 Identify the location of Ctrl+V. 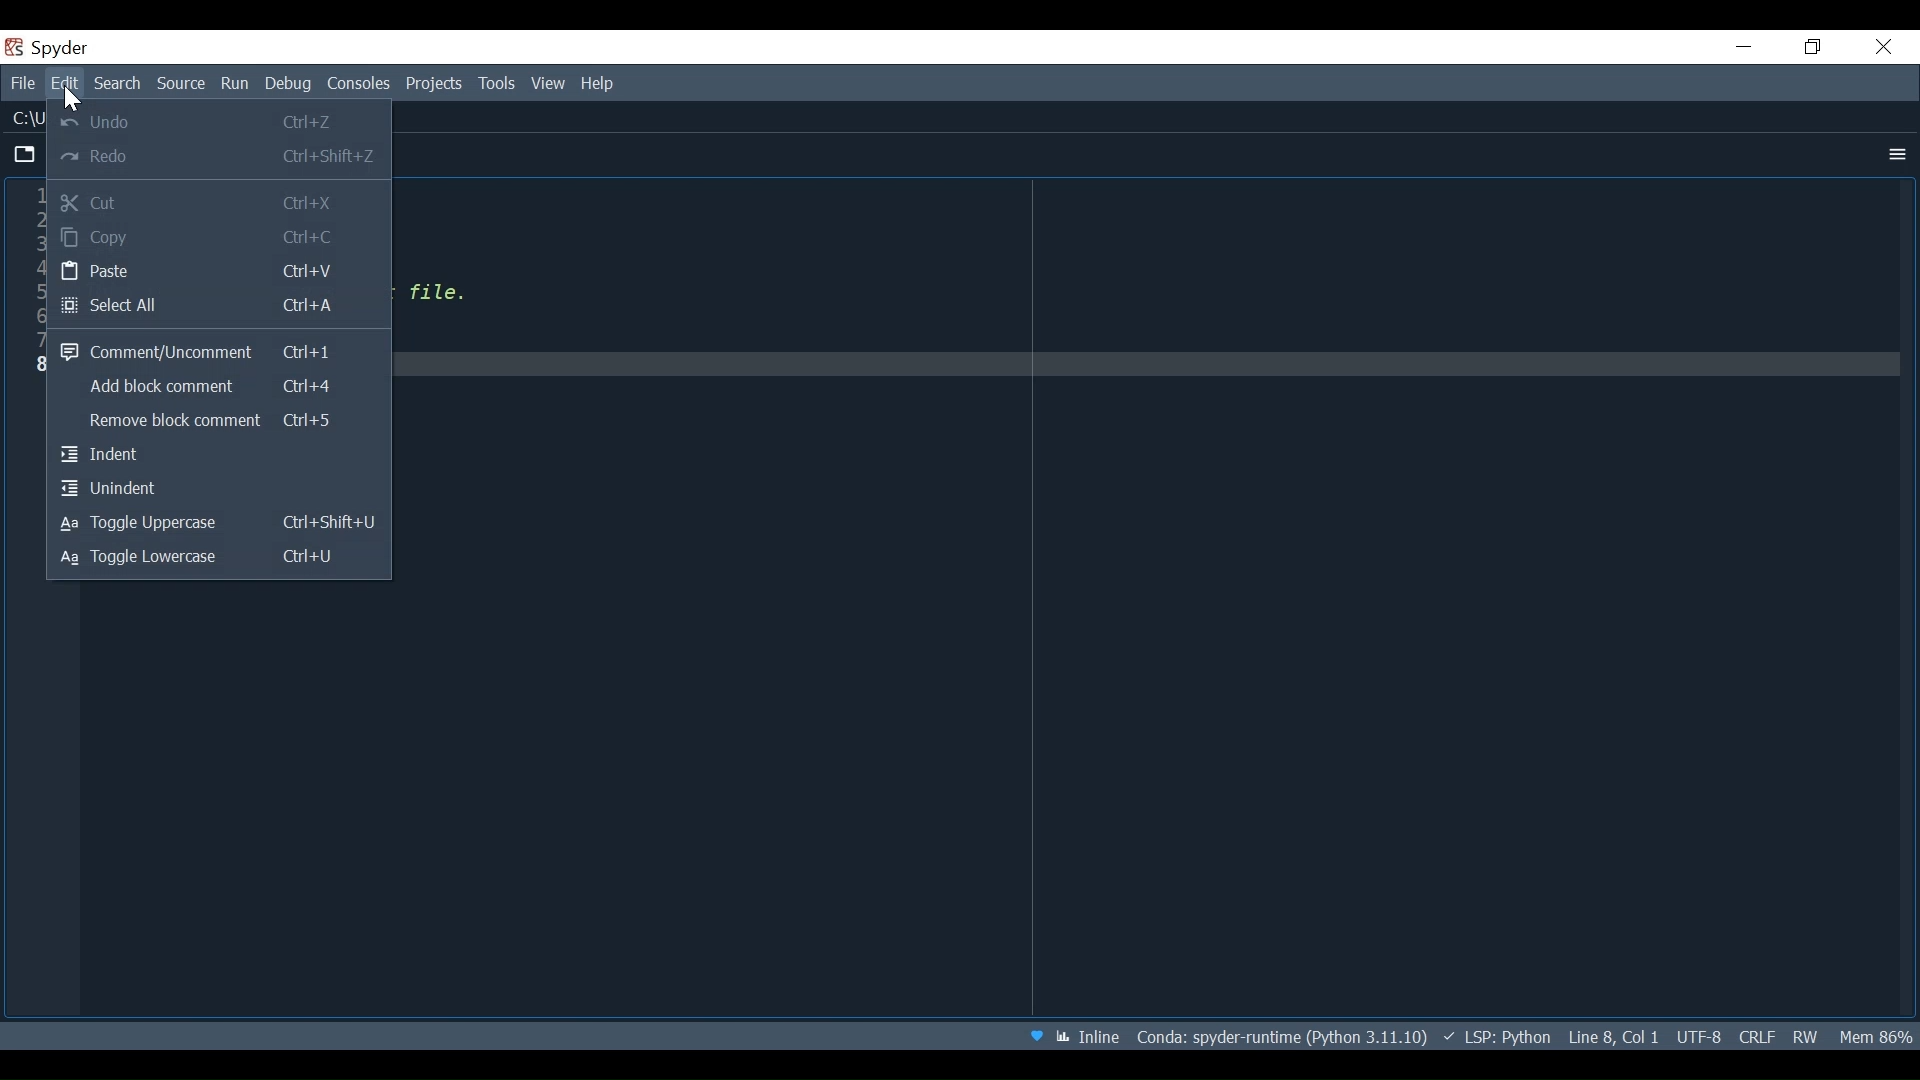
(313, 272).